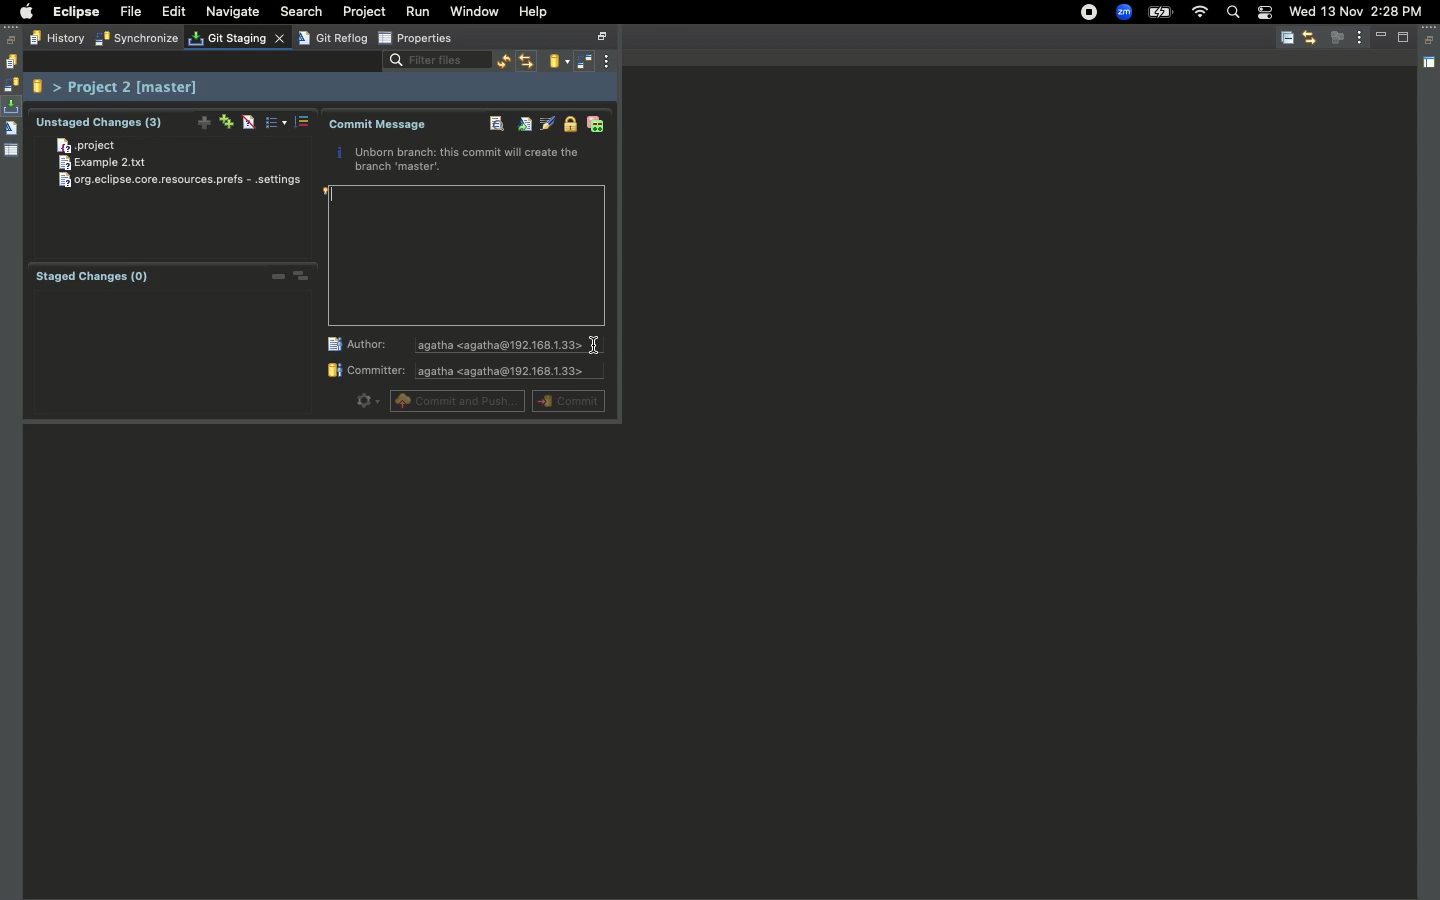  Describe the element at coordinates (331, 37) in the screenshot. I see `Git reflog` at that location.